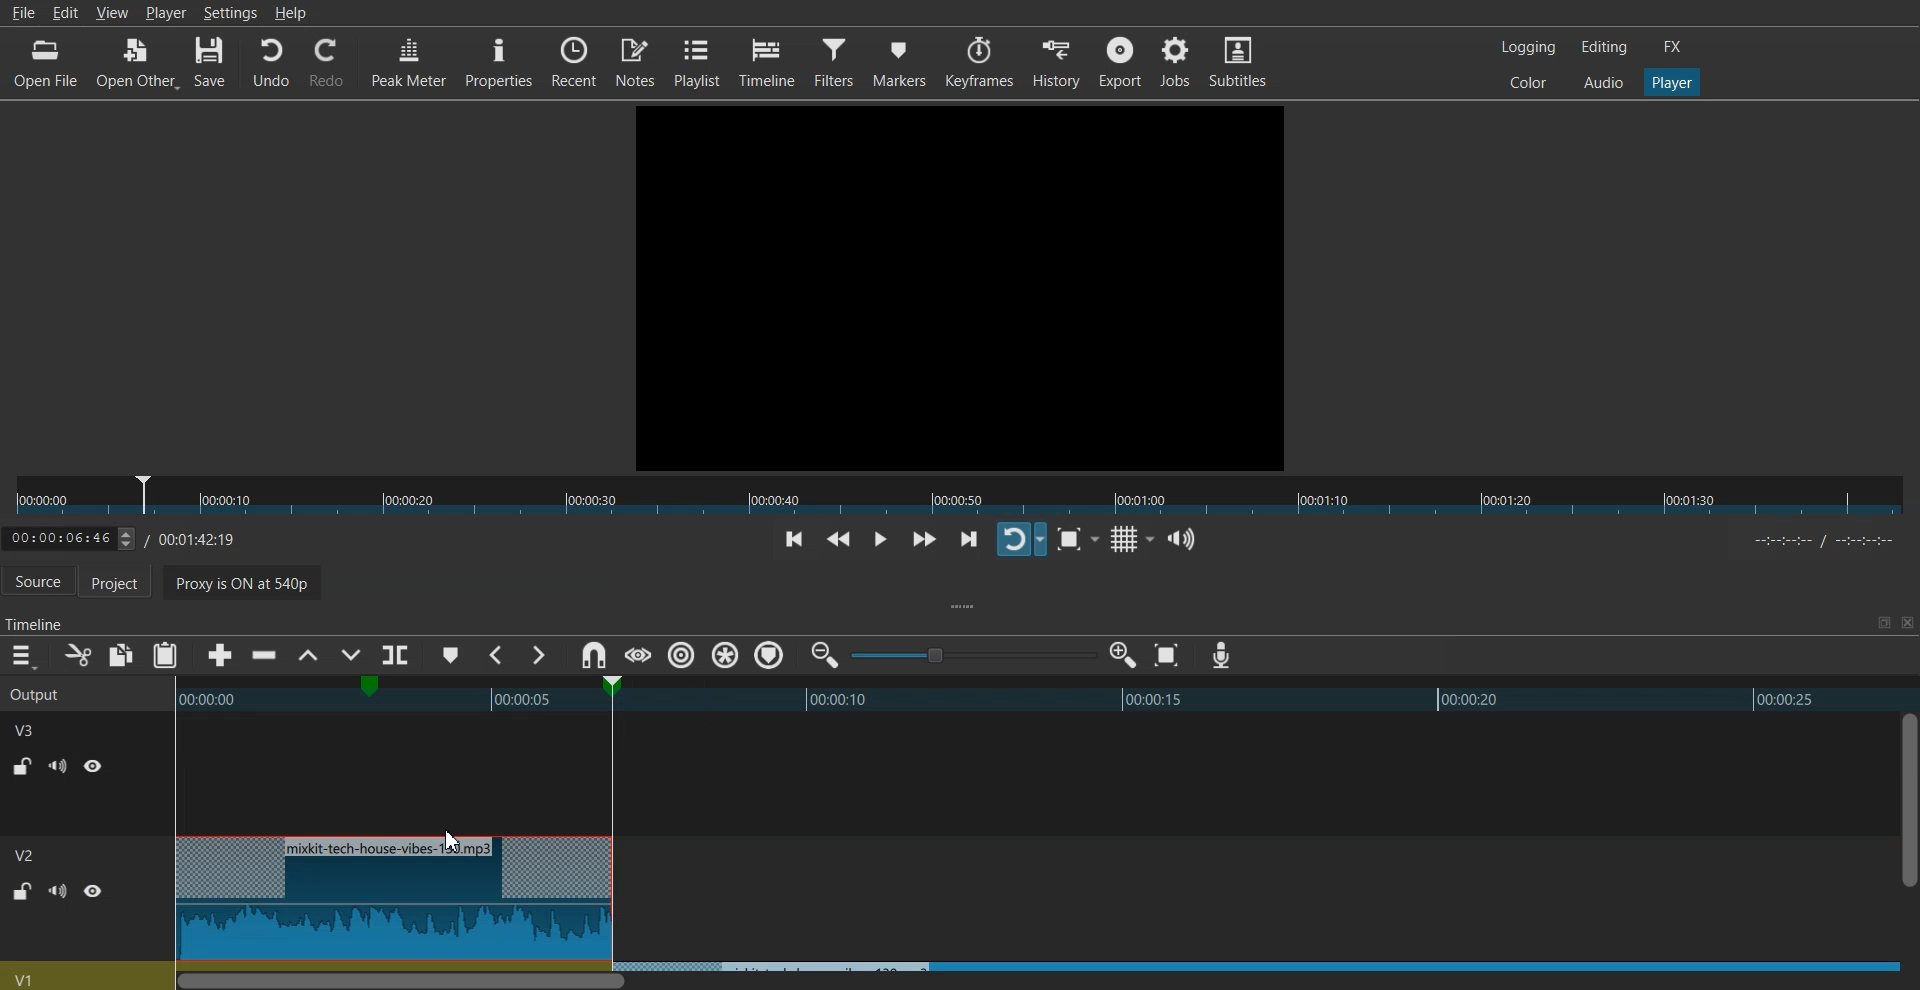  What do you see at coordinates (924, 539) in the screenshot?
I see `Play quickly forwards` at bounding box center [924, 539].